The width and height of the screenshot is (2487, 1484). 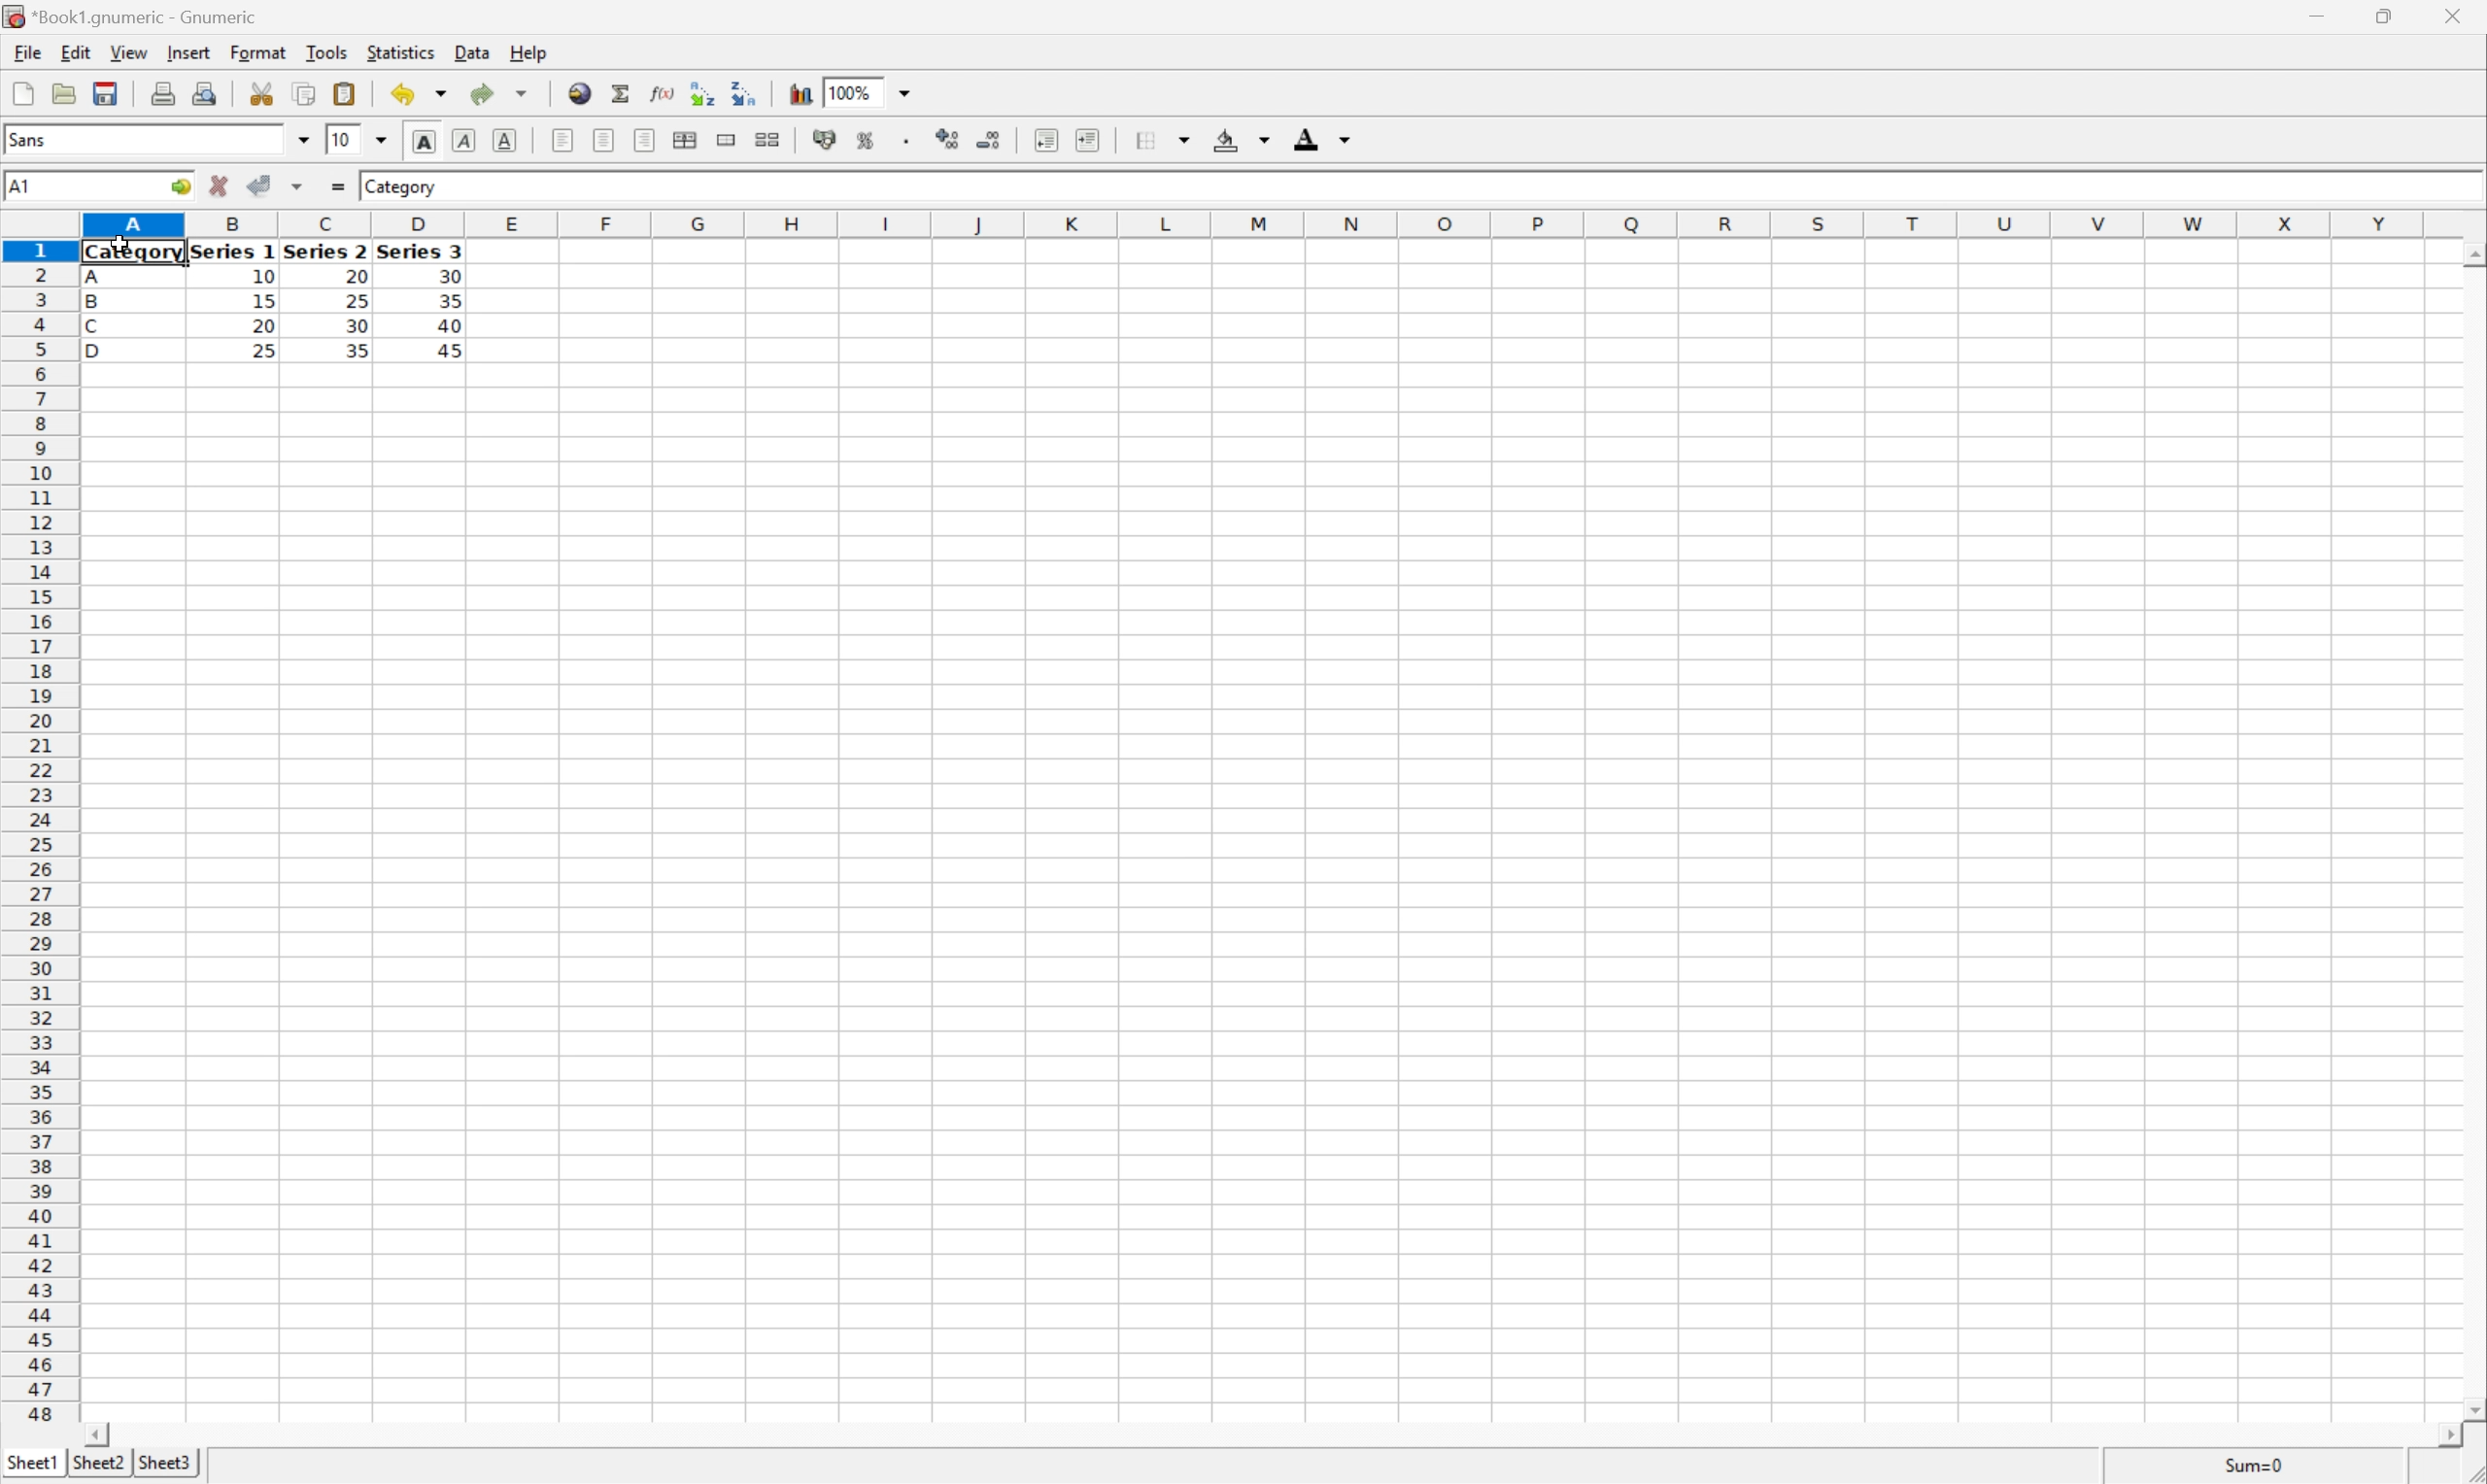 I want to click on Paste clipboard, so click(x=344, y=91).